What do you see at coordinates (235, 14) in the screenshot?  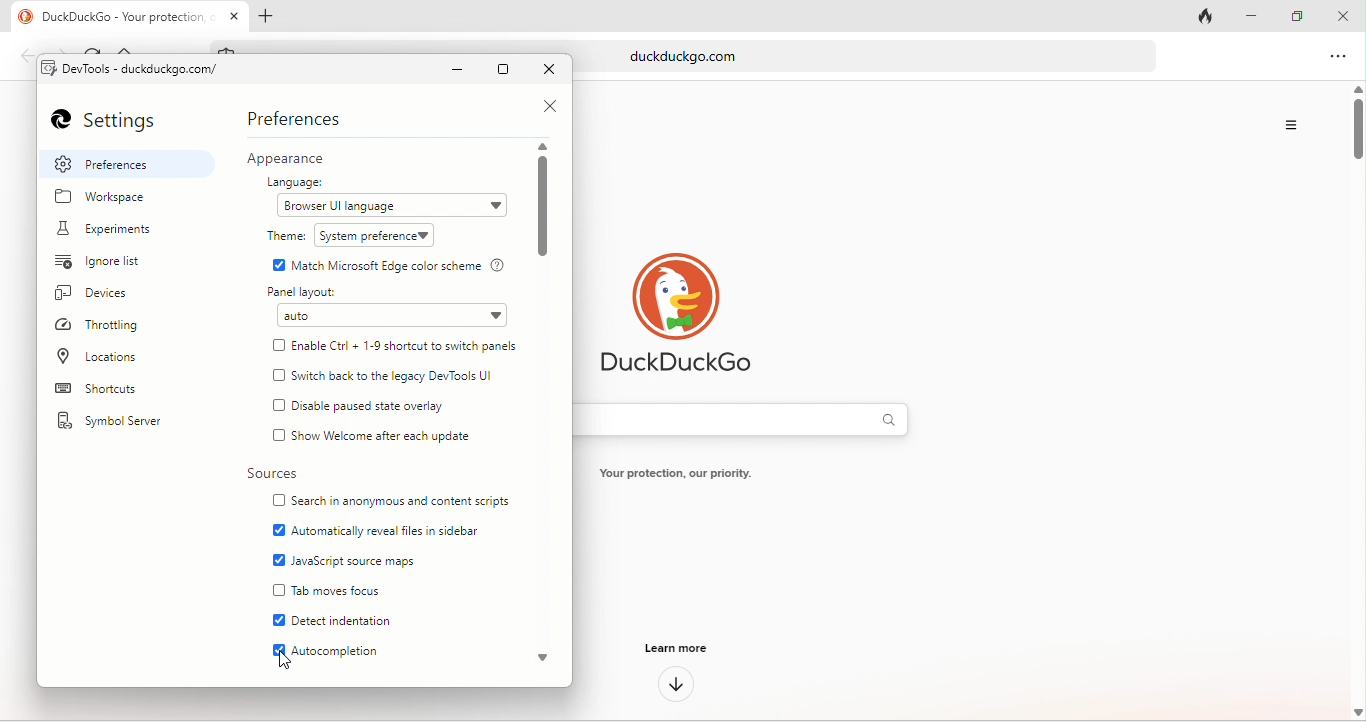 I see `close tab` at bounding box center [235, 14].